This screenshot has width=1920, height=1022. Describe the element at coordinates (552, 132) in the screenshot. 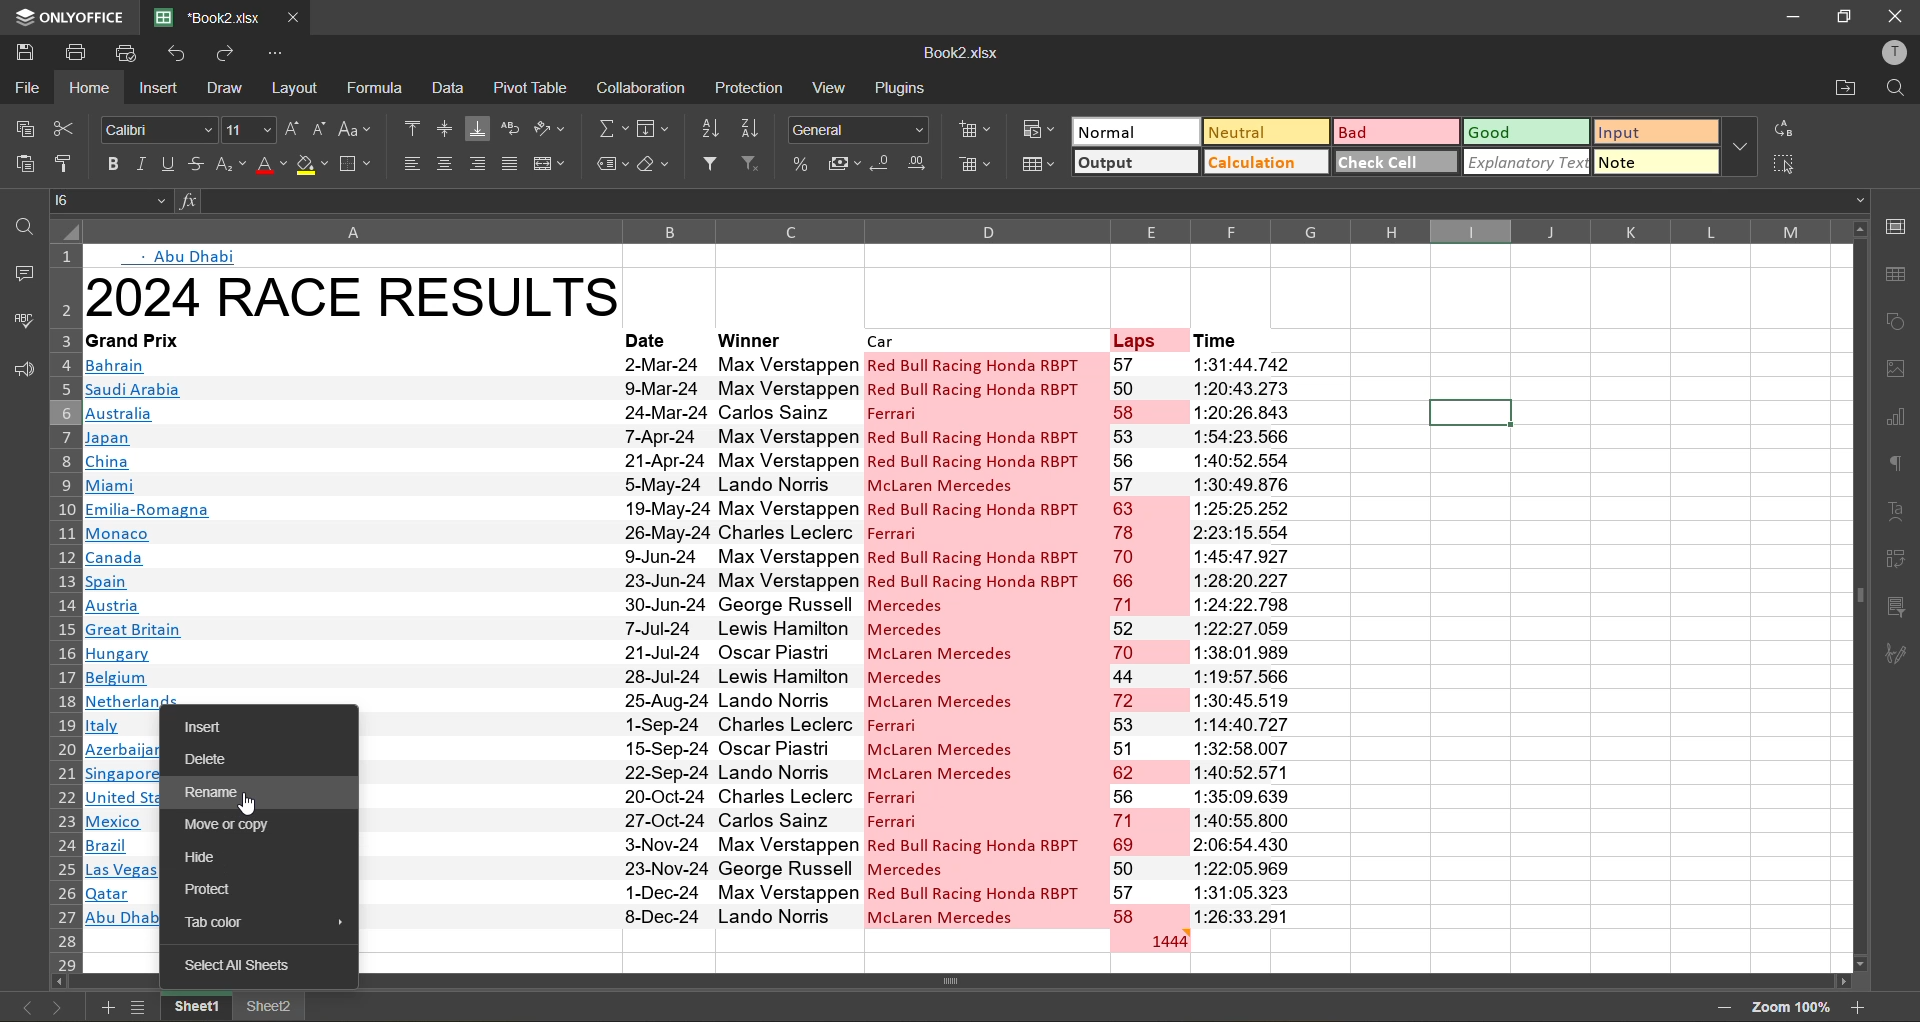

I see `orientation` at that location.